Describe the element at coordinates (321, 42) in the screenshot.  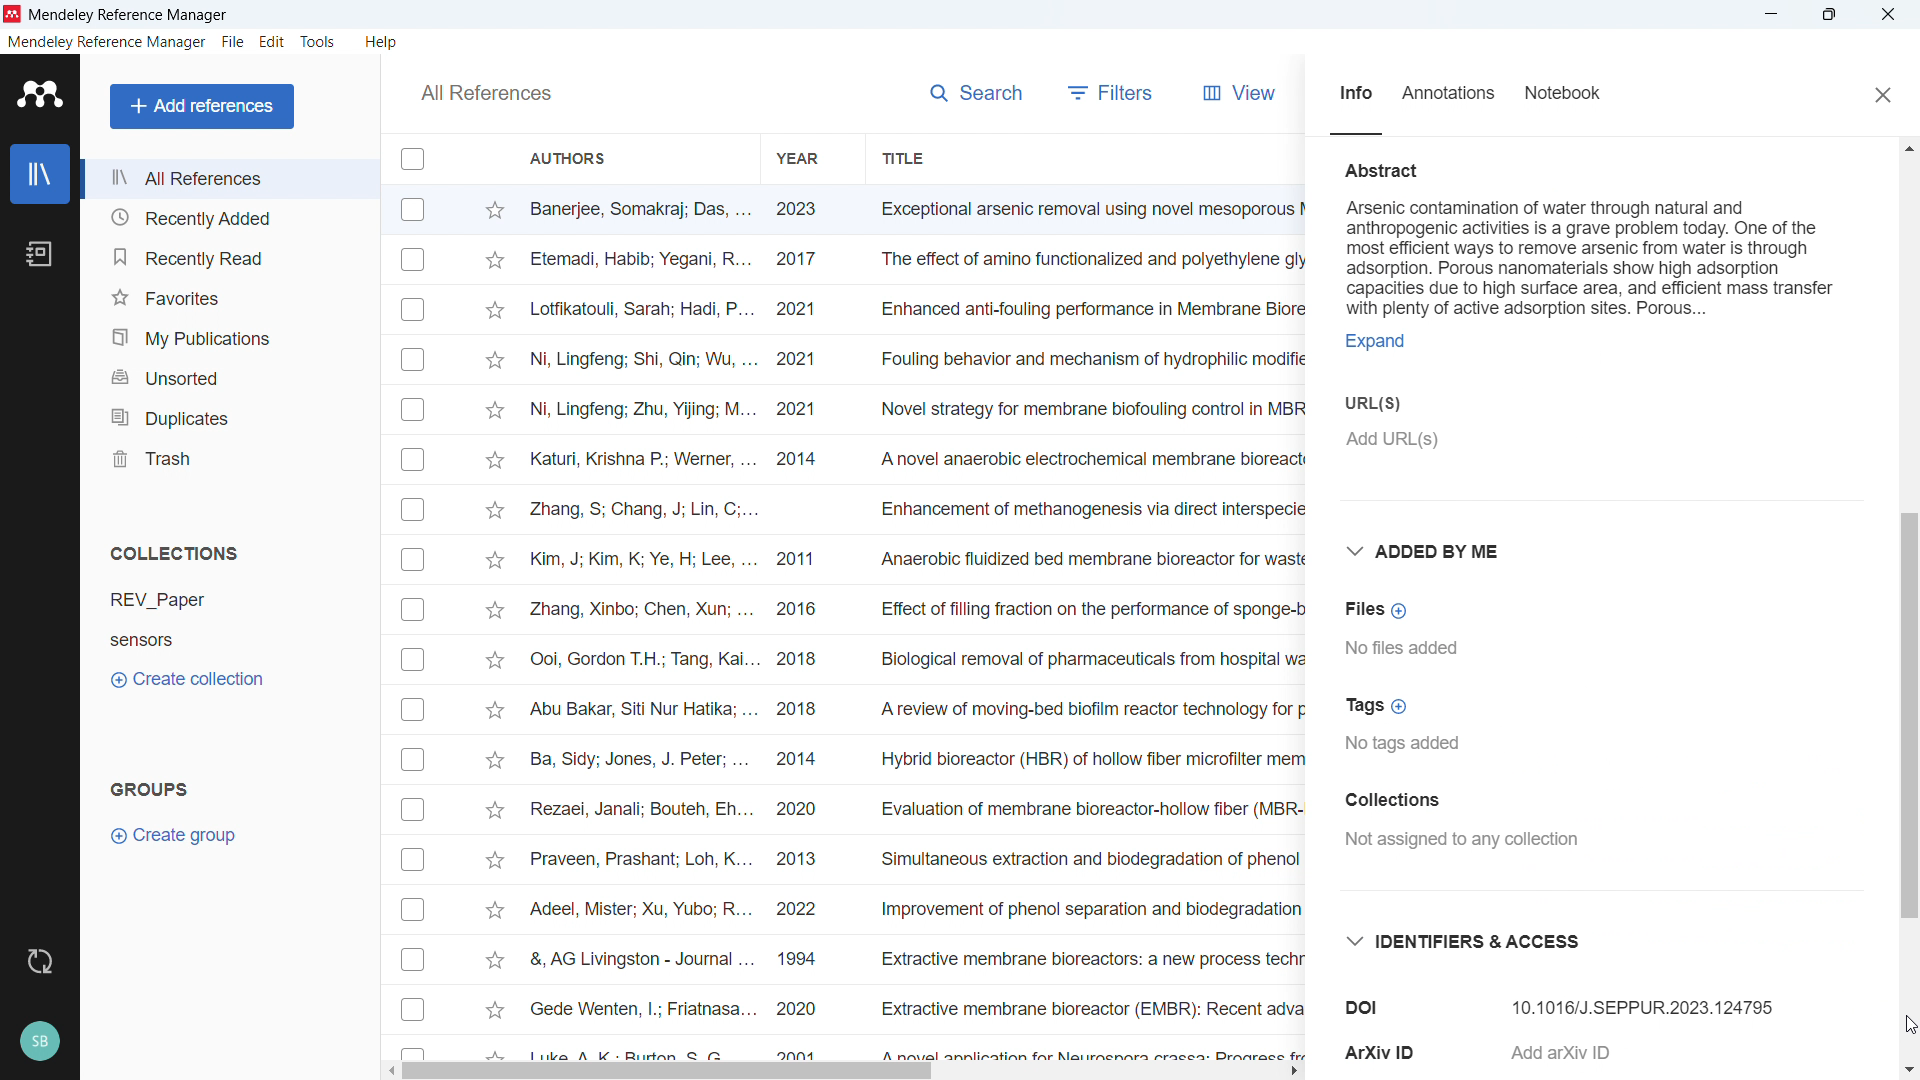
I see `Tools ` at that location.